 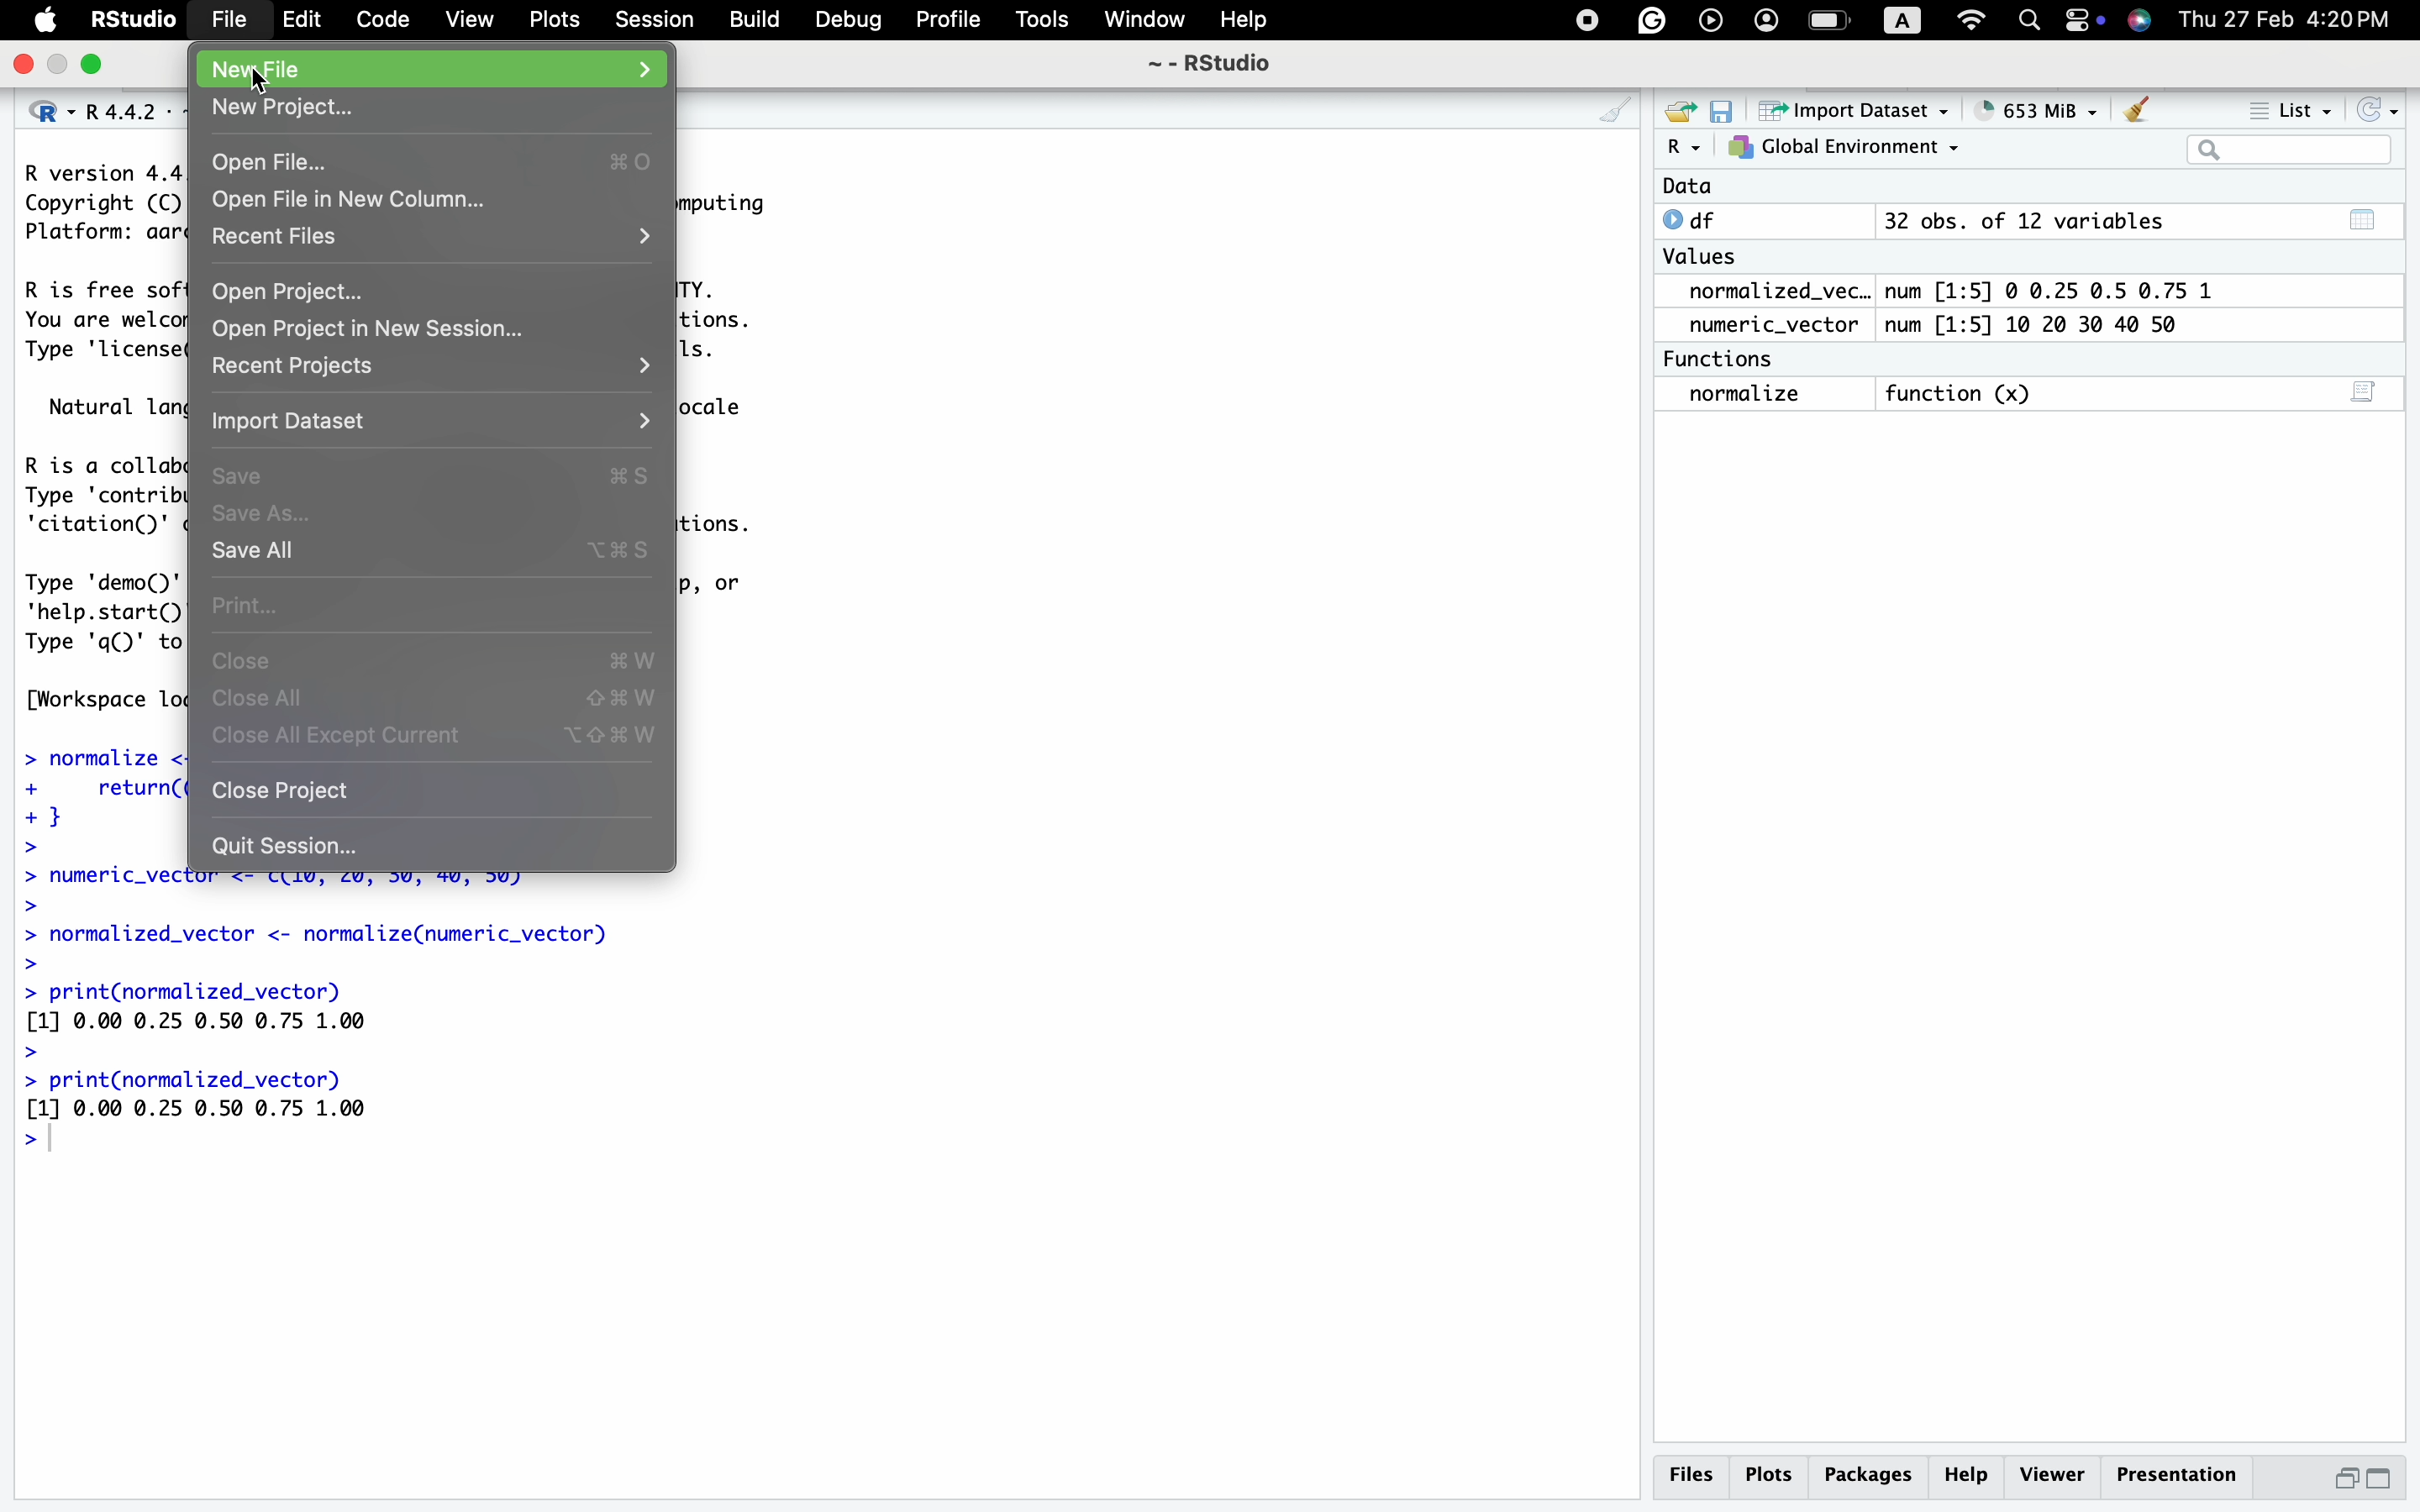 I want to click on New File, so click(x=310, y=71).